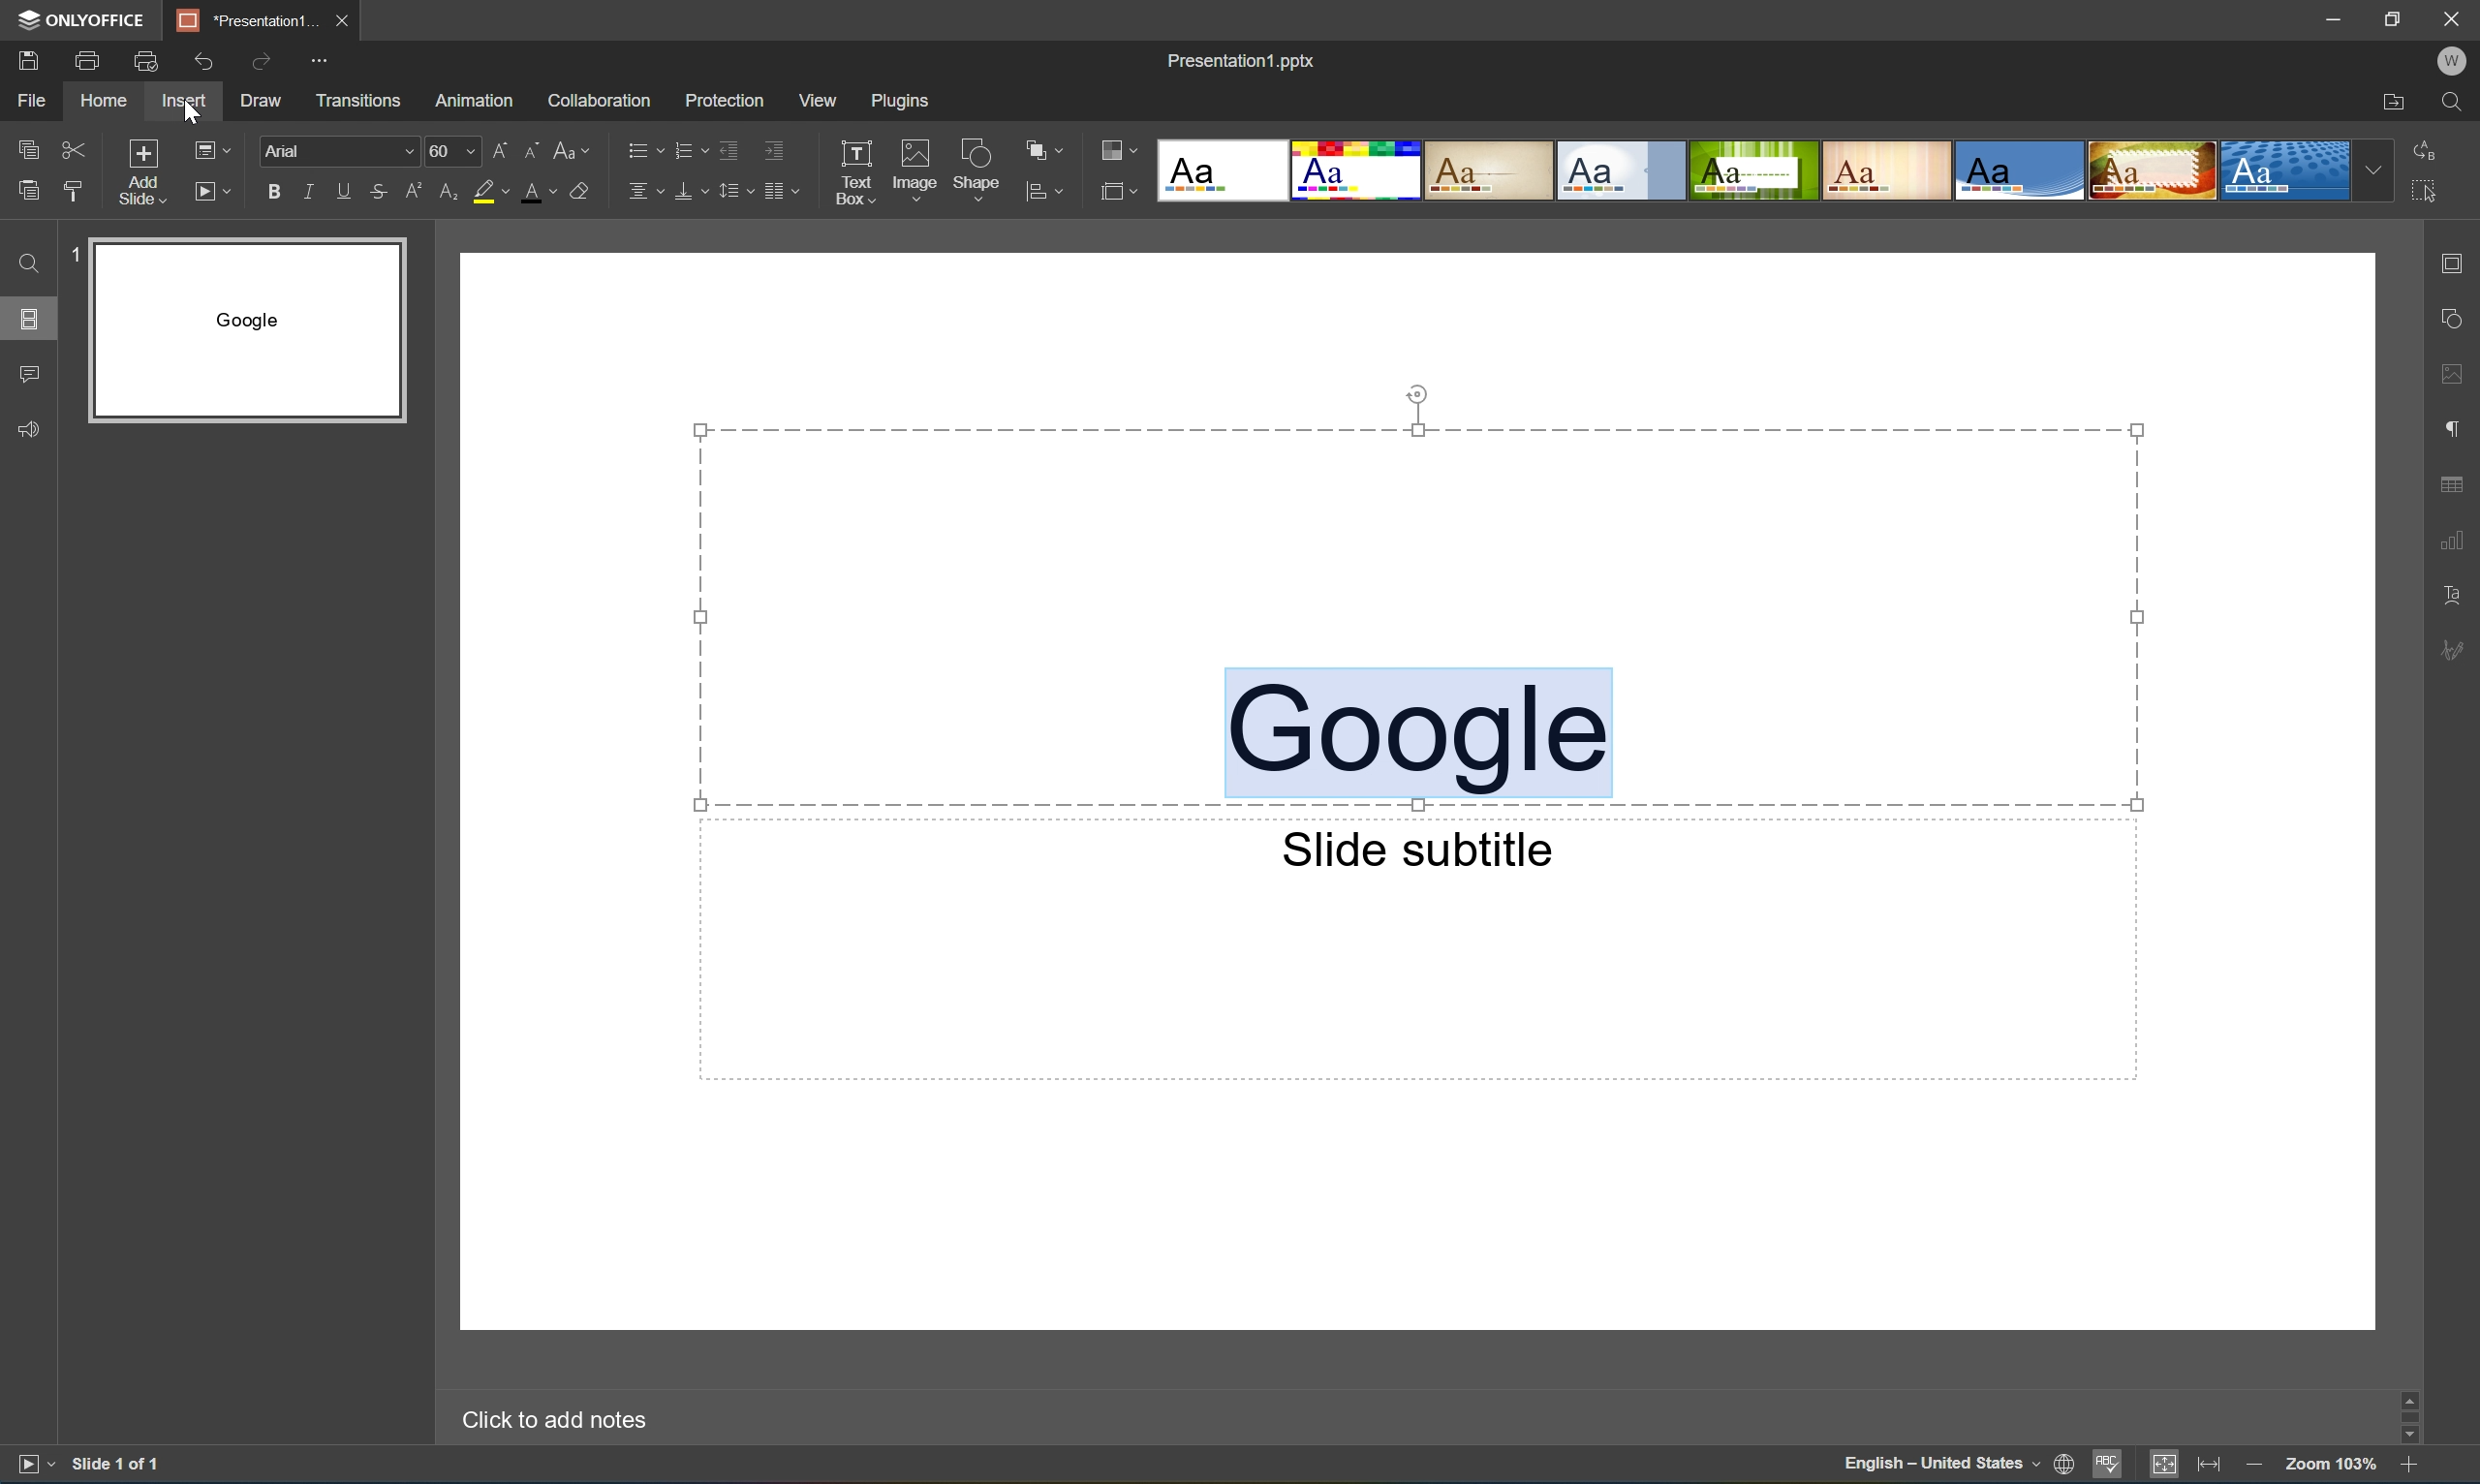 The image size is (2480, 1484). I want to click on Spell checking, so click(2109, 1466).